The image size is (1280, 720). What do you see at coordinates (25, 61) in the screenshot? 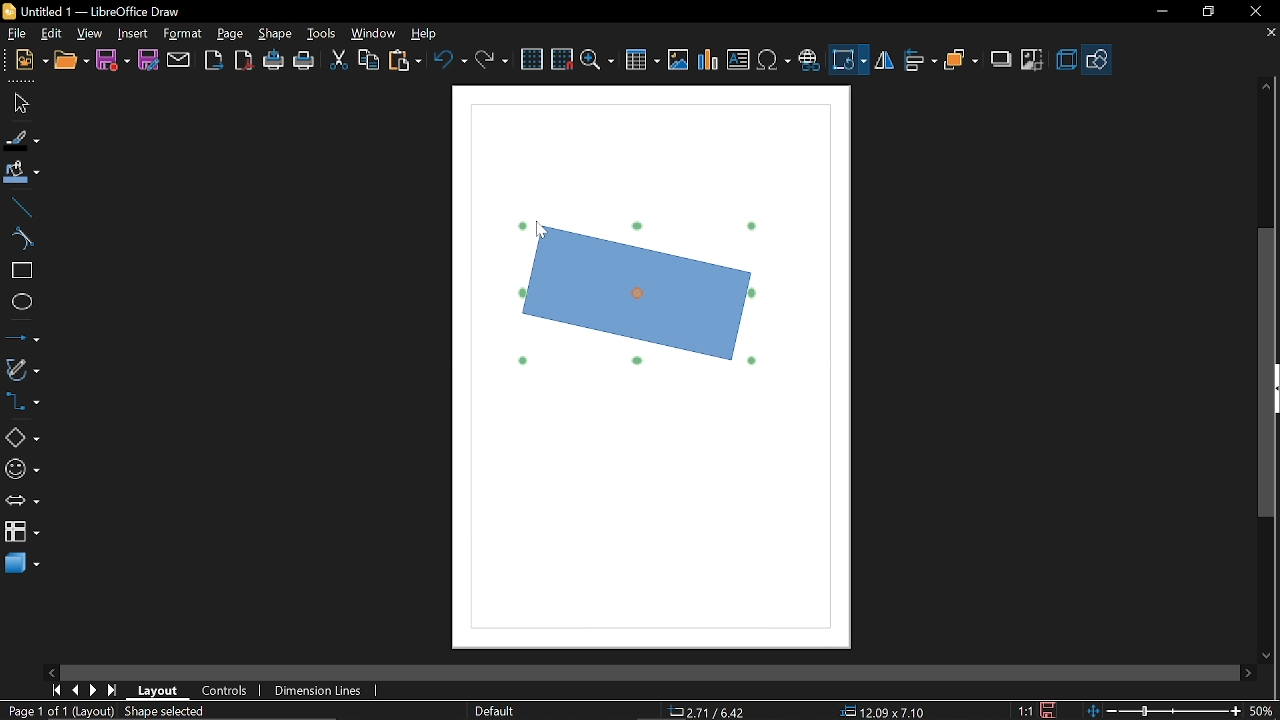
I see `New` at bounding box center [25, 61].